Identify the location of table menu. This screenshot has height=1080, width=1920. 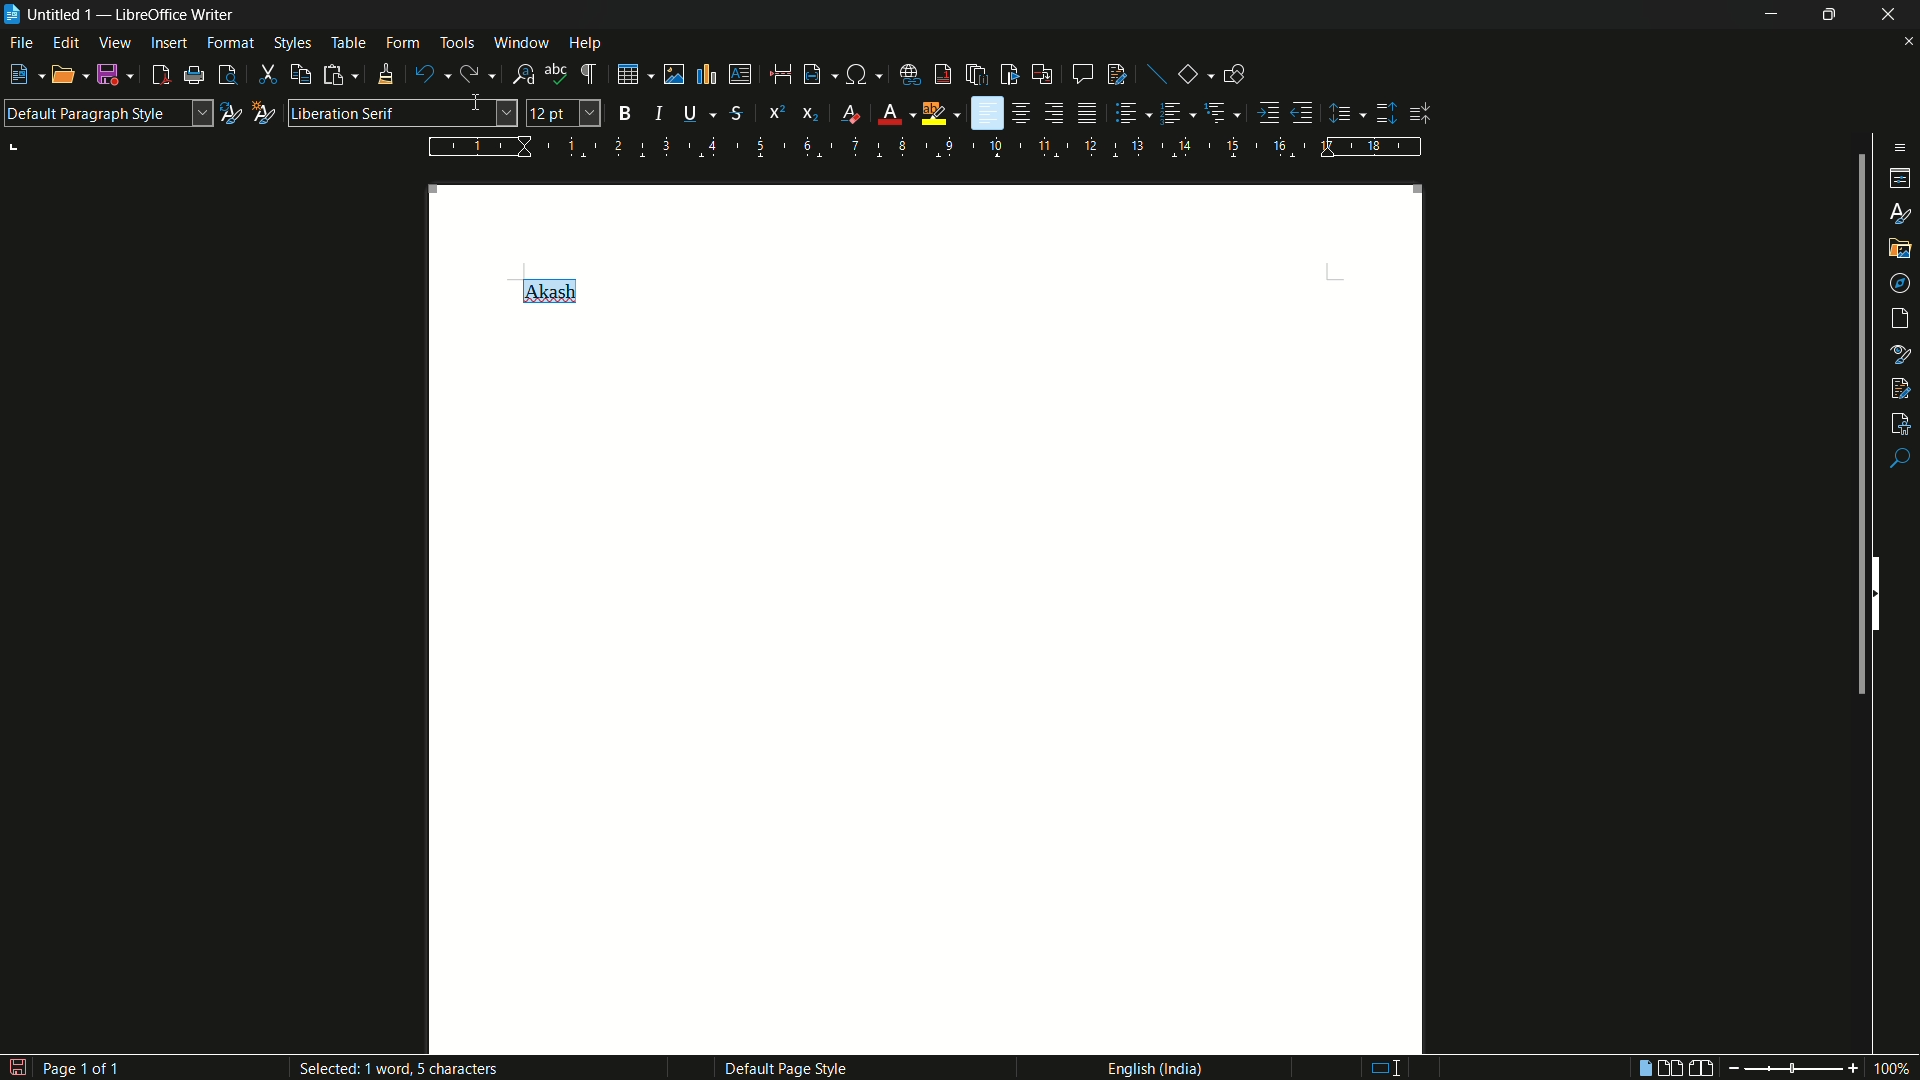
(348, 43).